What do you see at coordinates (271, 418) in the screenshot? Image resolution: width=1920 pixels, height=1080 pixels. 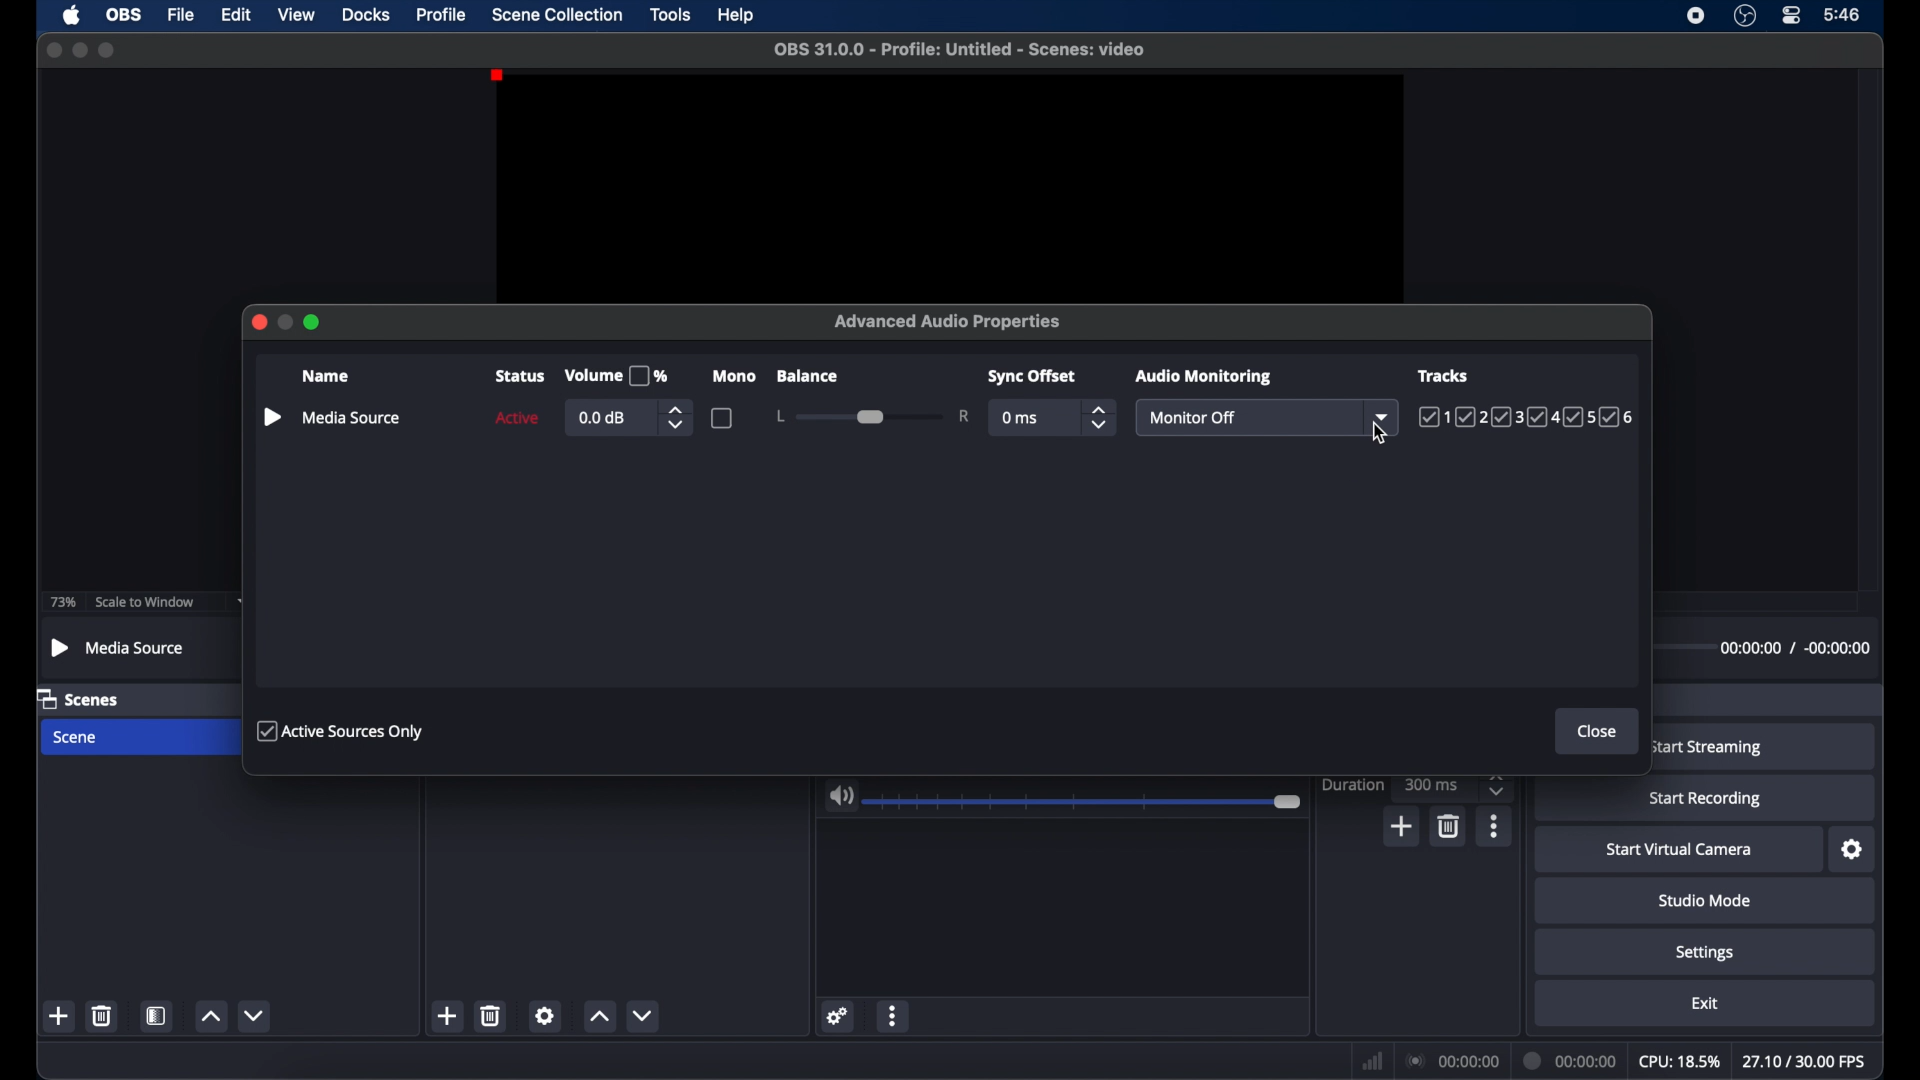 I see `sidebar` at bounding box center [271, 418].